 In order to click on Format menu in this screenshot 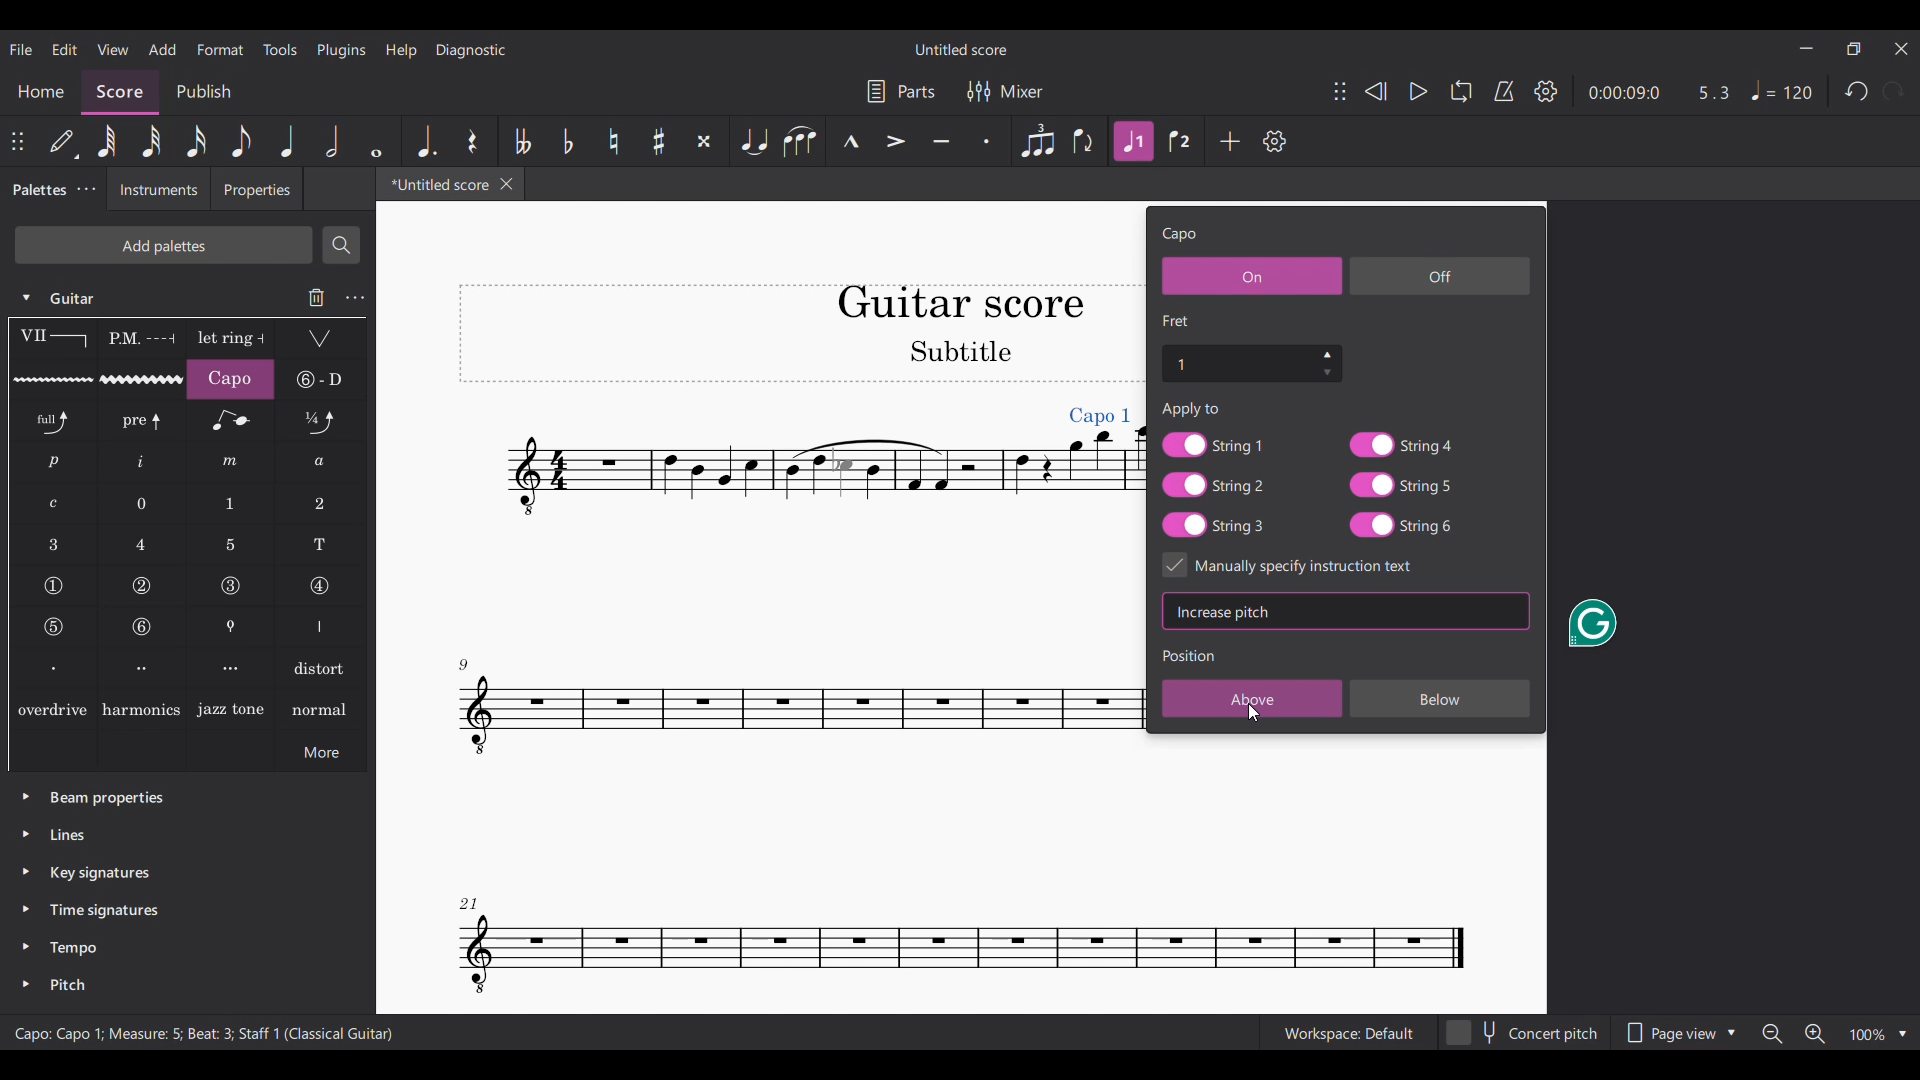, I will do `click(220, 49)`.